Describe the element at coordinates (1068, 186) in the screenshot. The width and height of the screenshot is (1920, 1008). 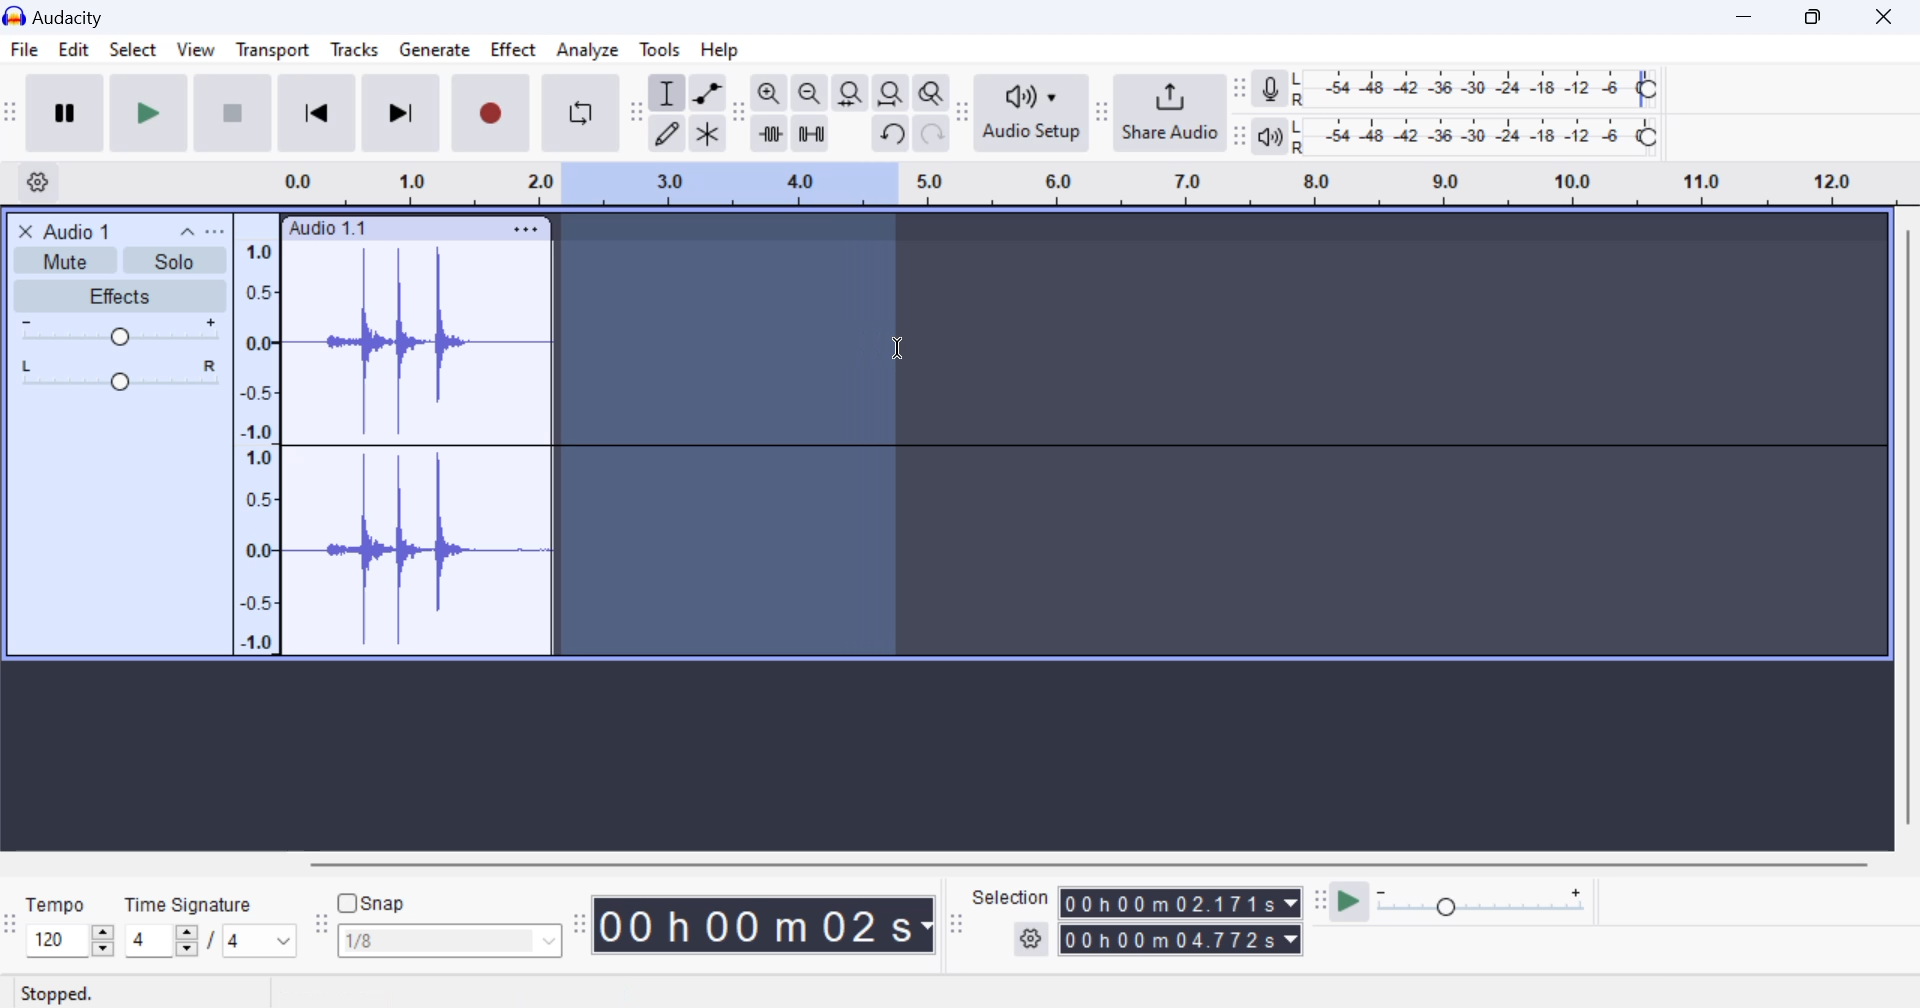
I see `Clip Timeline` at that location.